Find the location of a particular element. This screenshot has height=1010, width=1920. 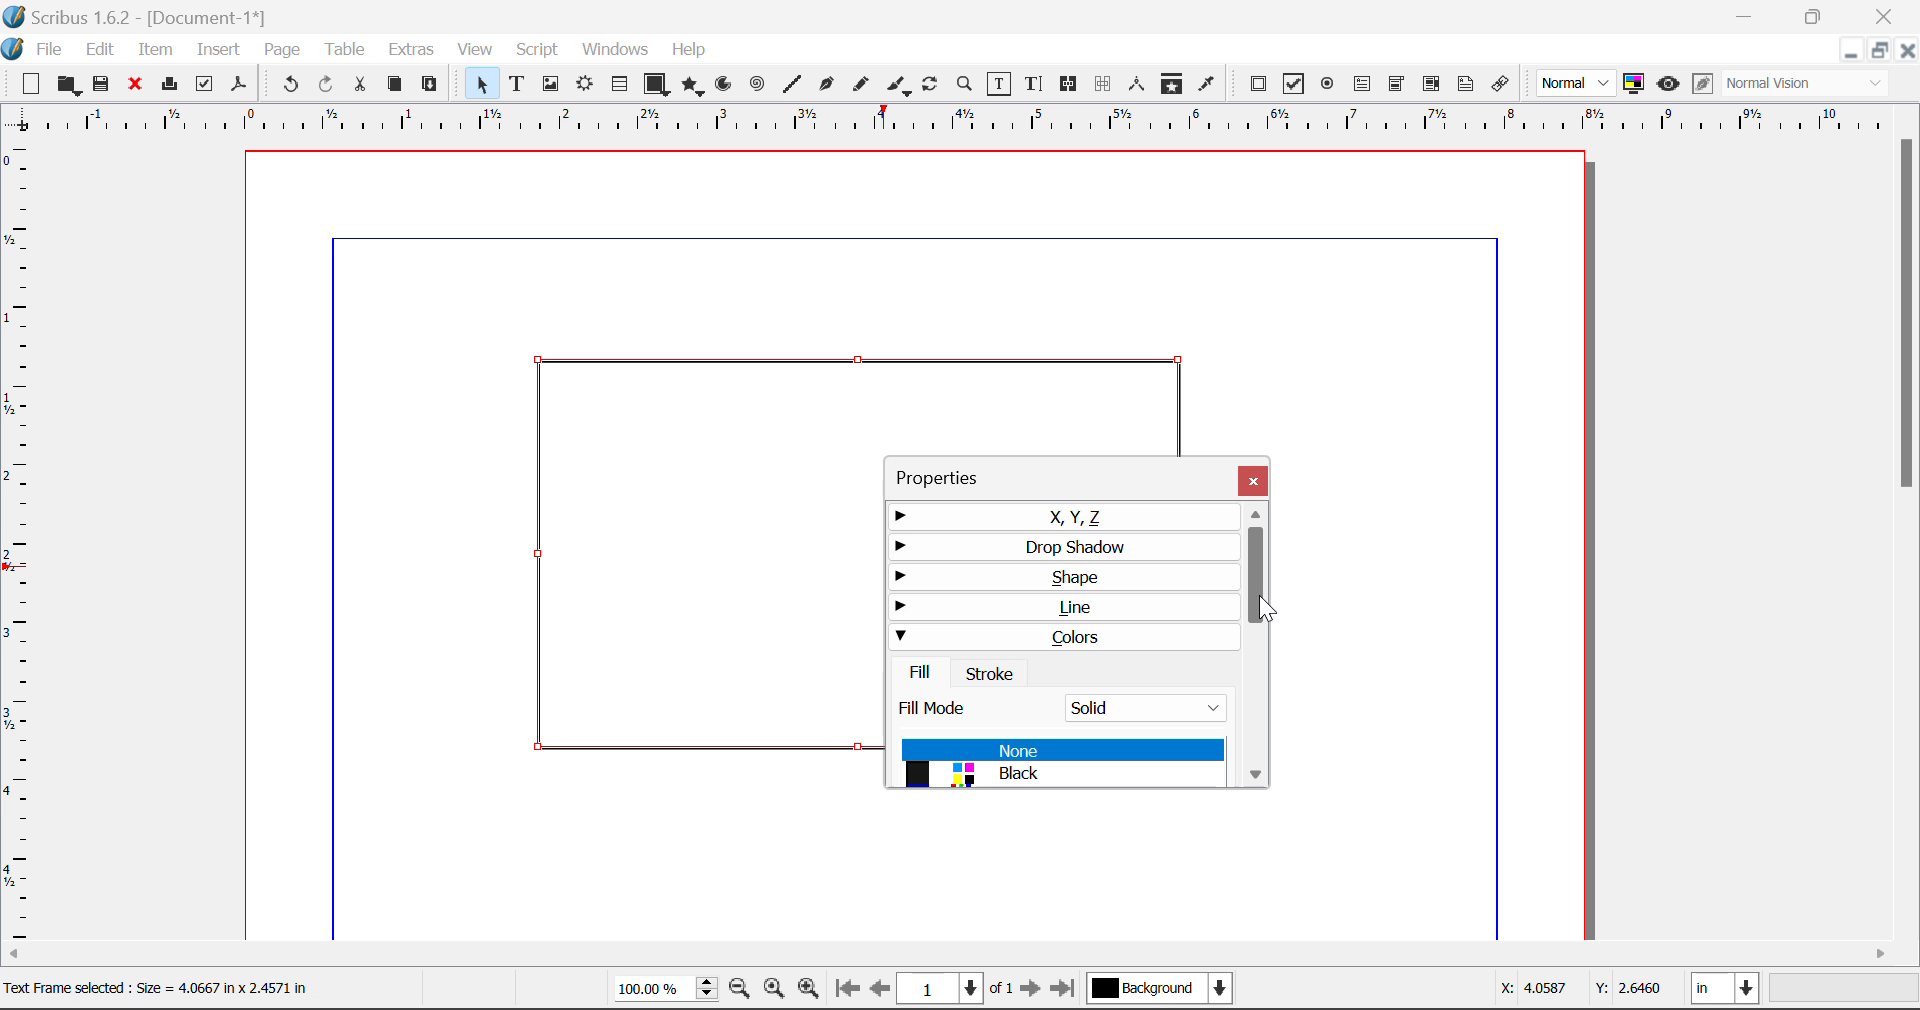

Cursor Position is located at coordinates (1267, 608).